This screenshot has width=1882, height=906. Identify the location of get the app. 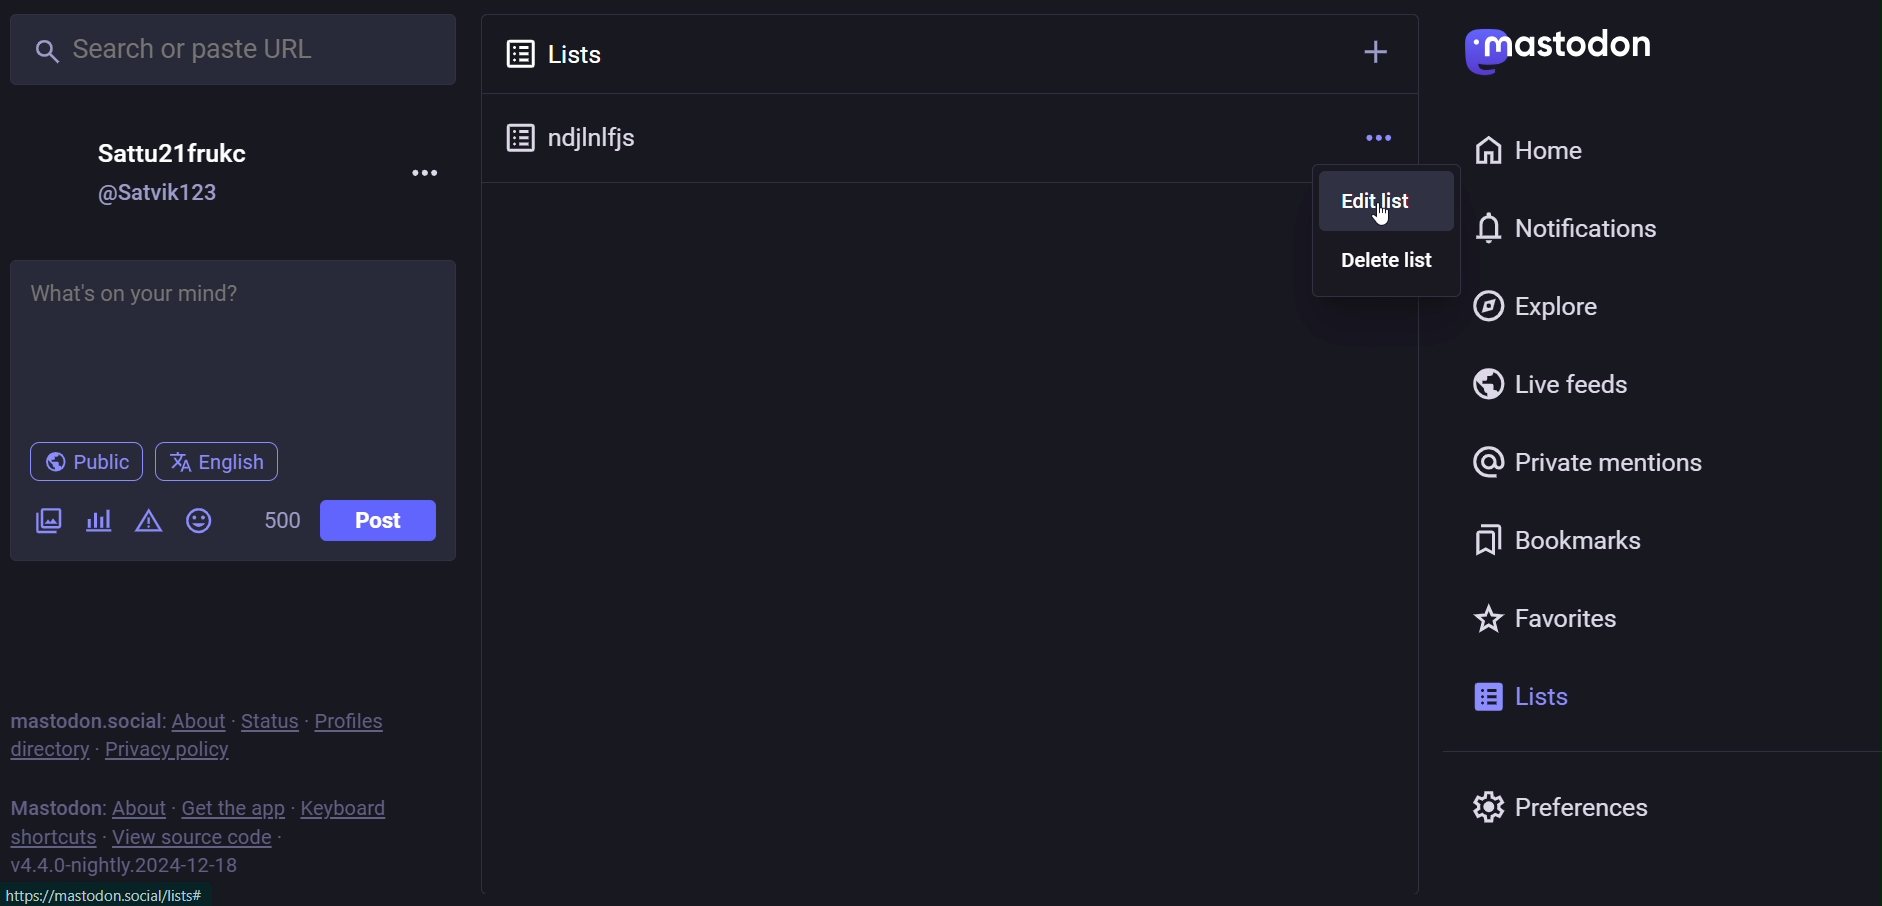
(235, 807).